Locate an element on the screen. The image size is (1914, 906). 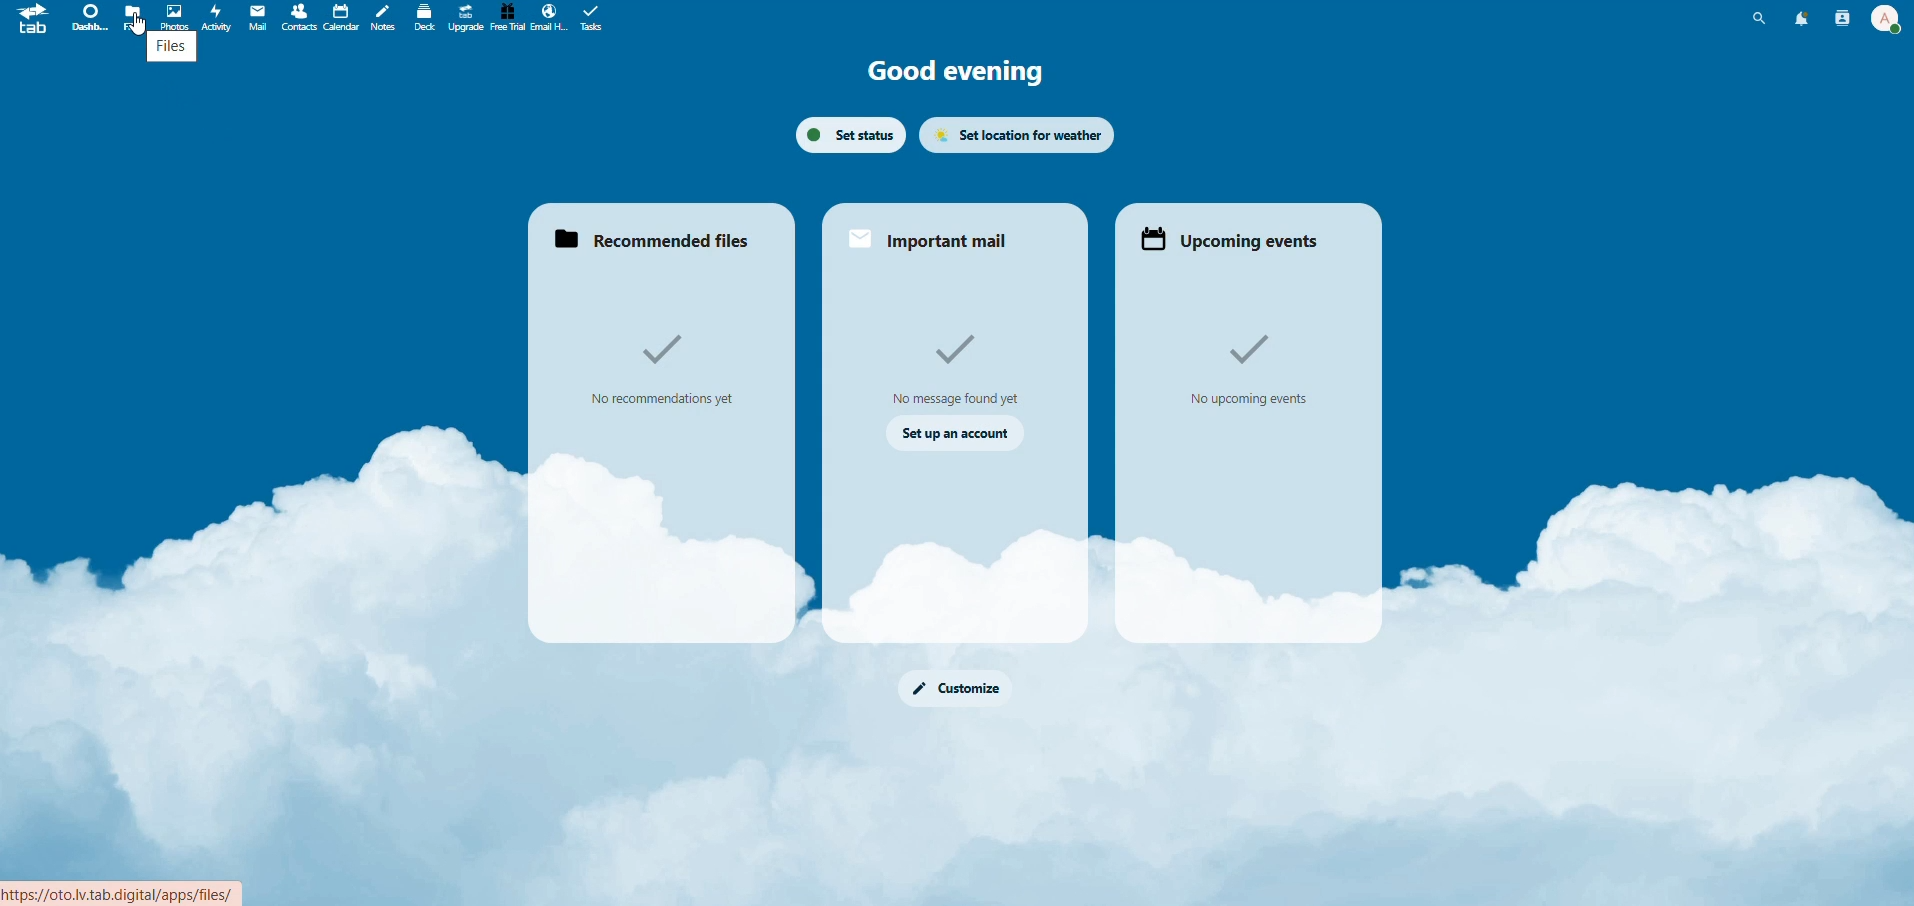
Mail is located at coordinates (258, 19).